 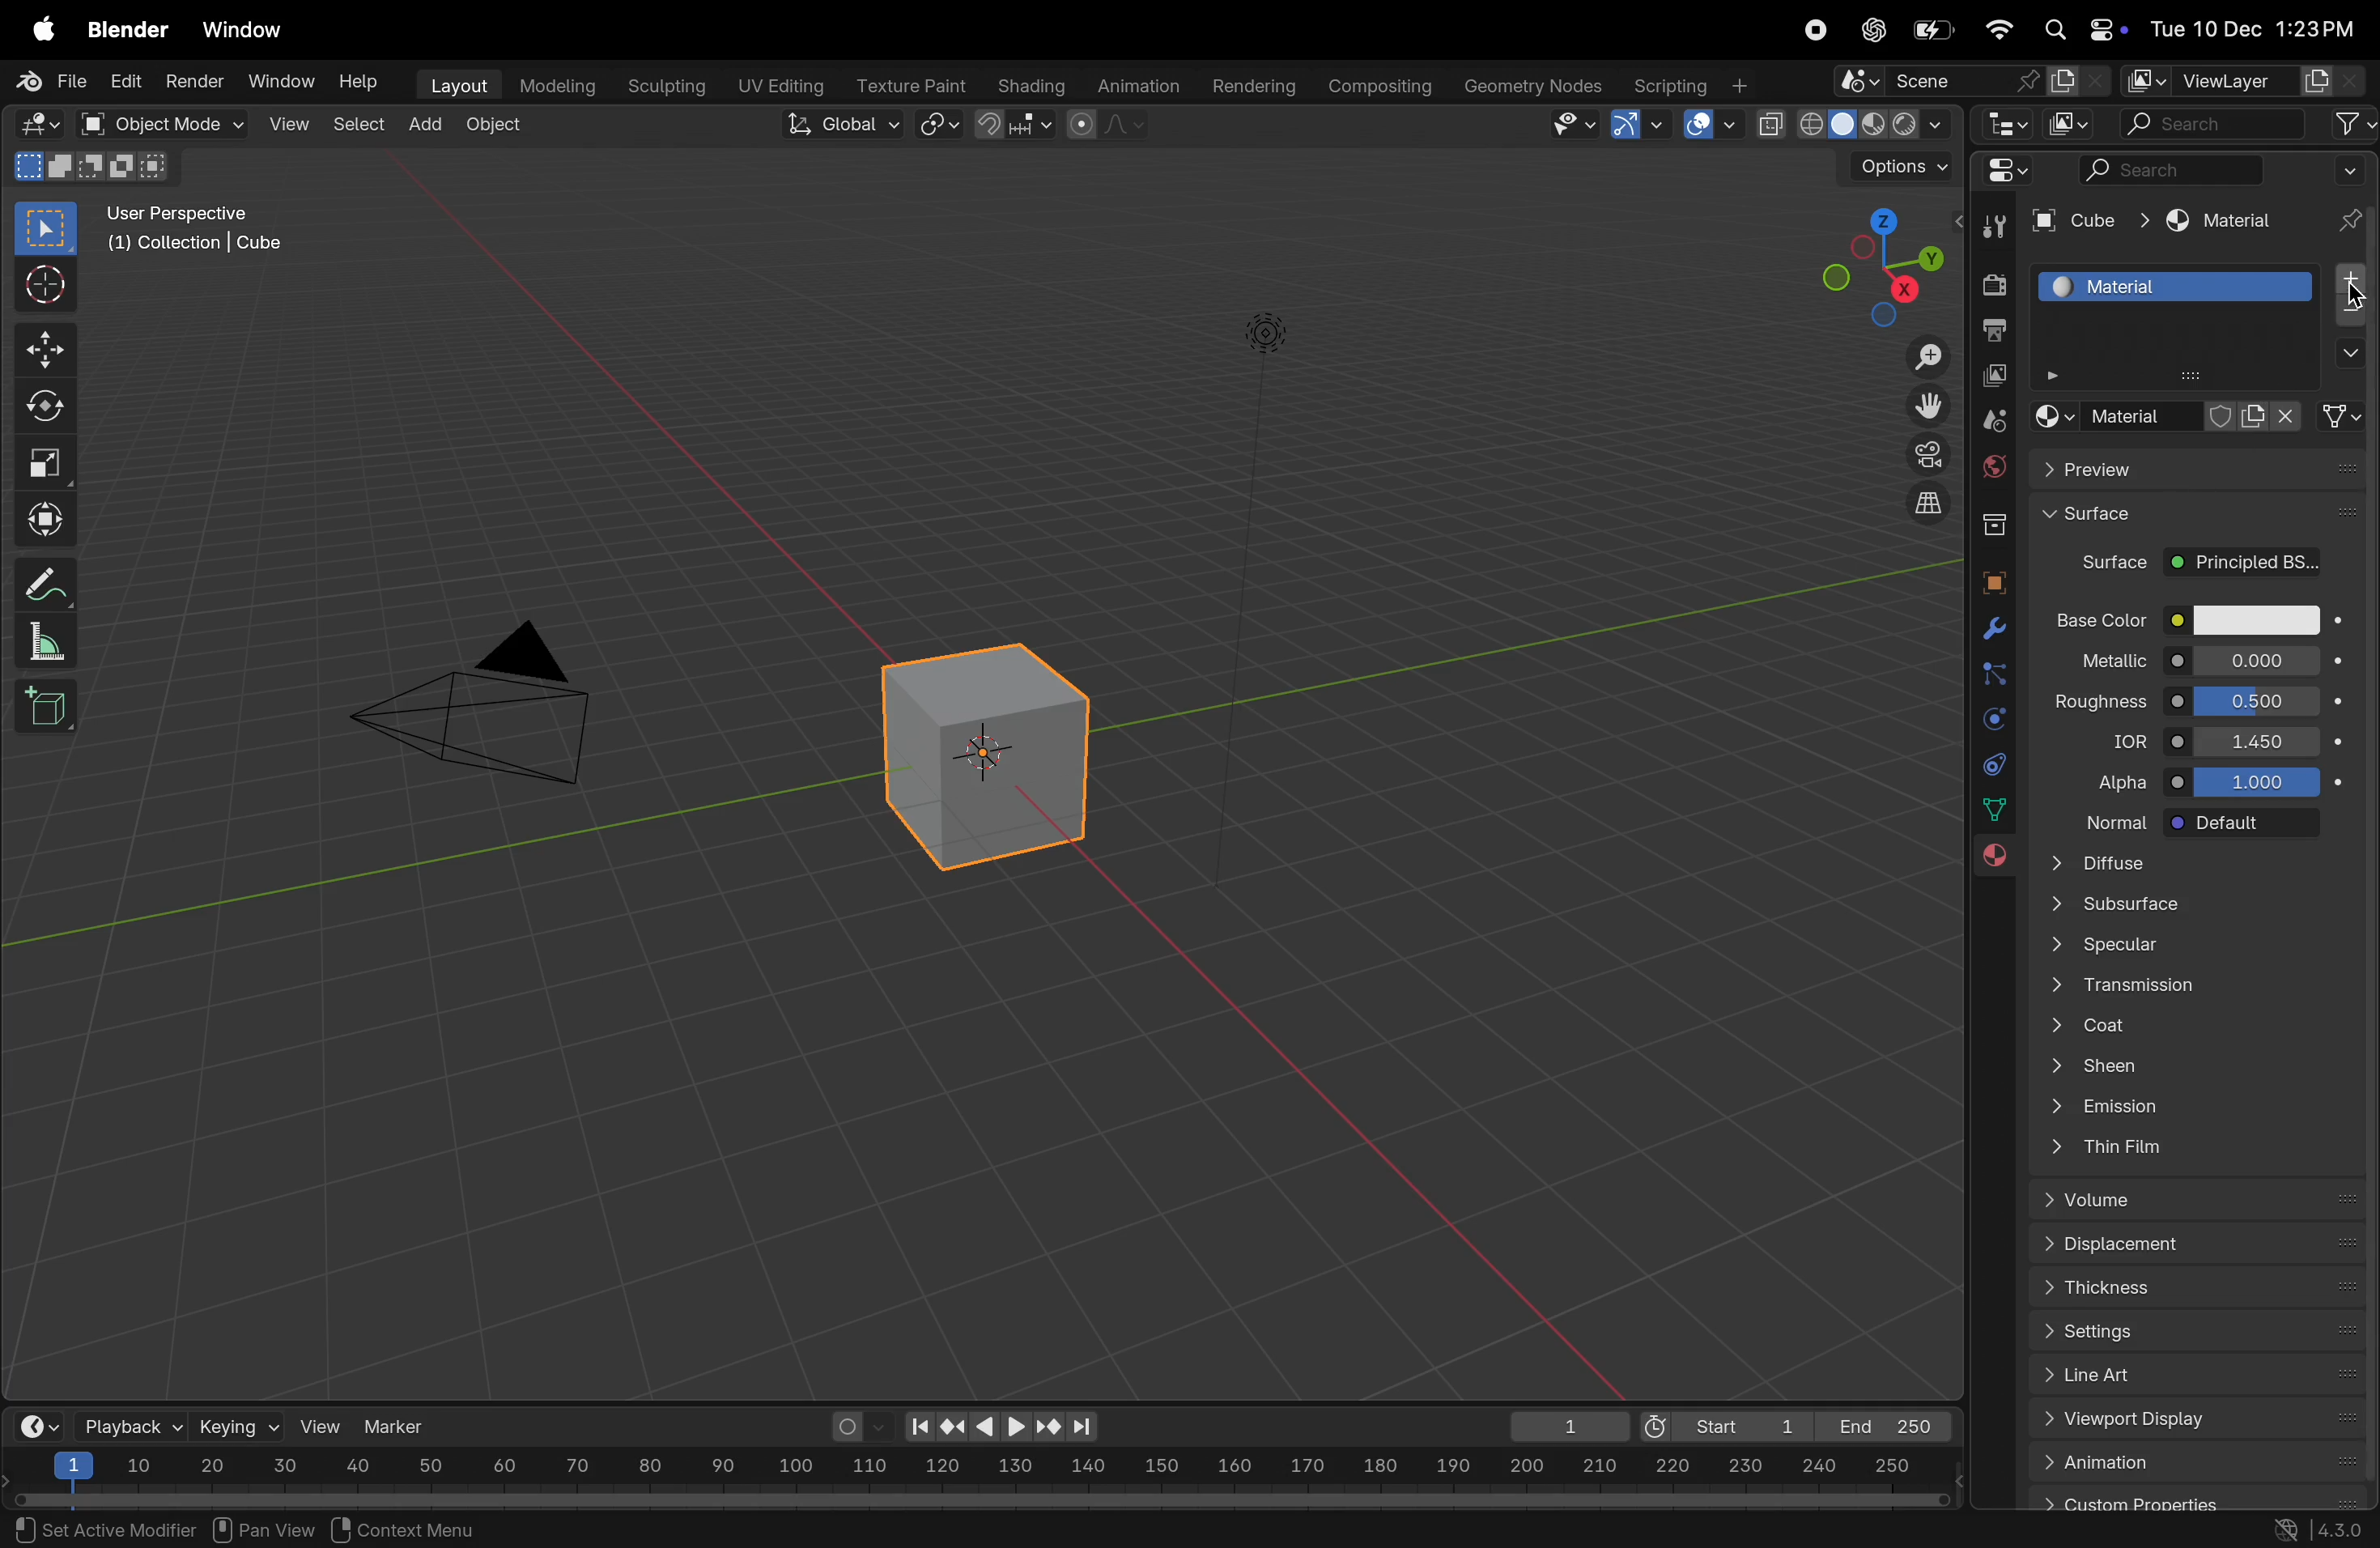 I want to click on move, so click(x=44, y=351).